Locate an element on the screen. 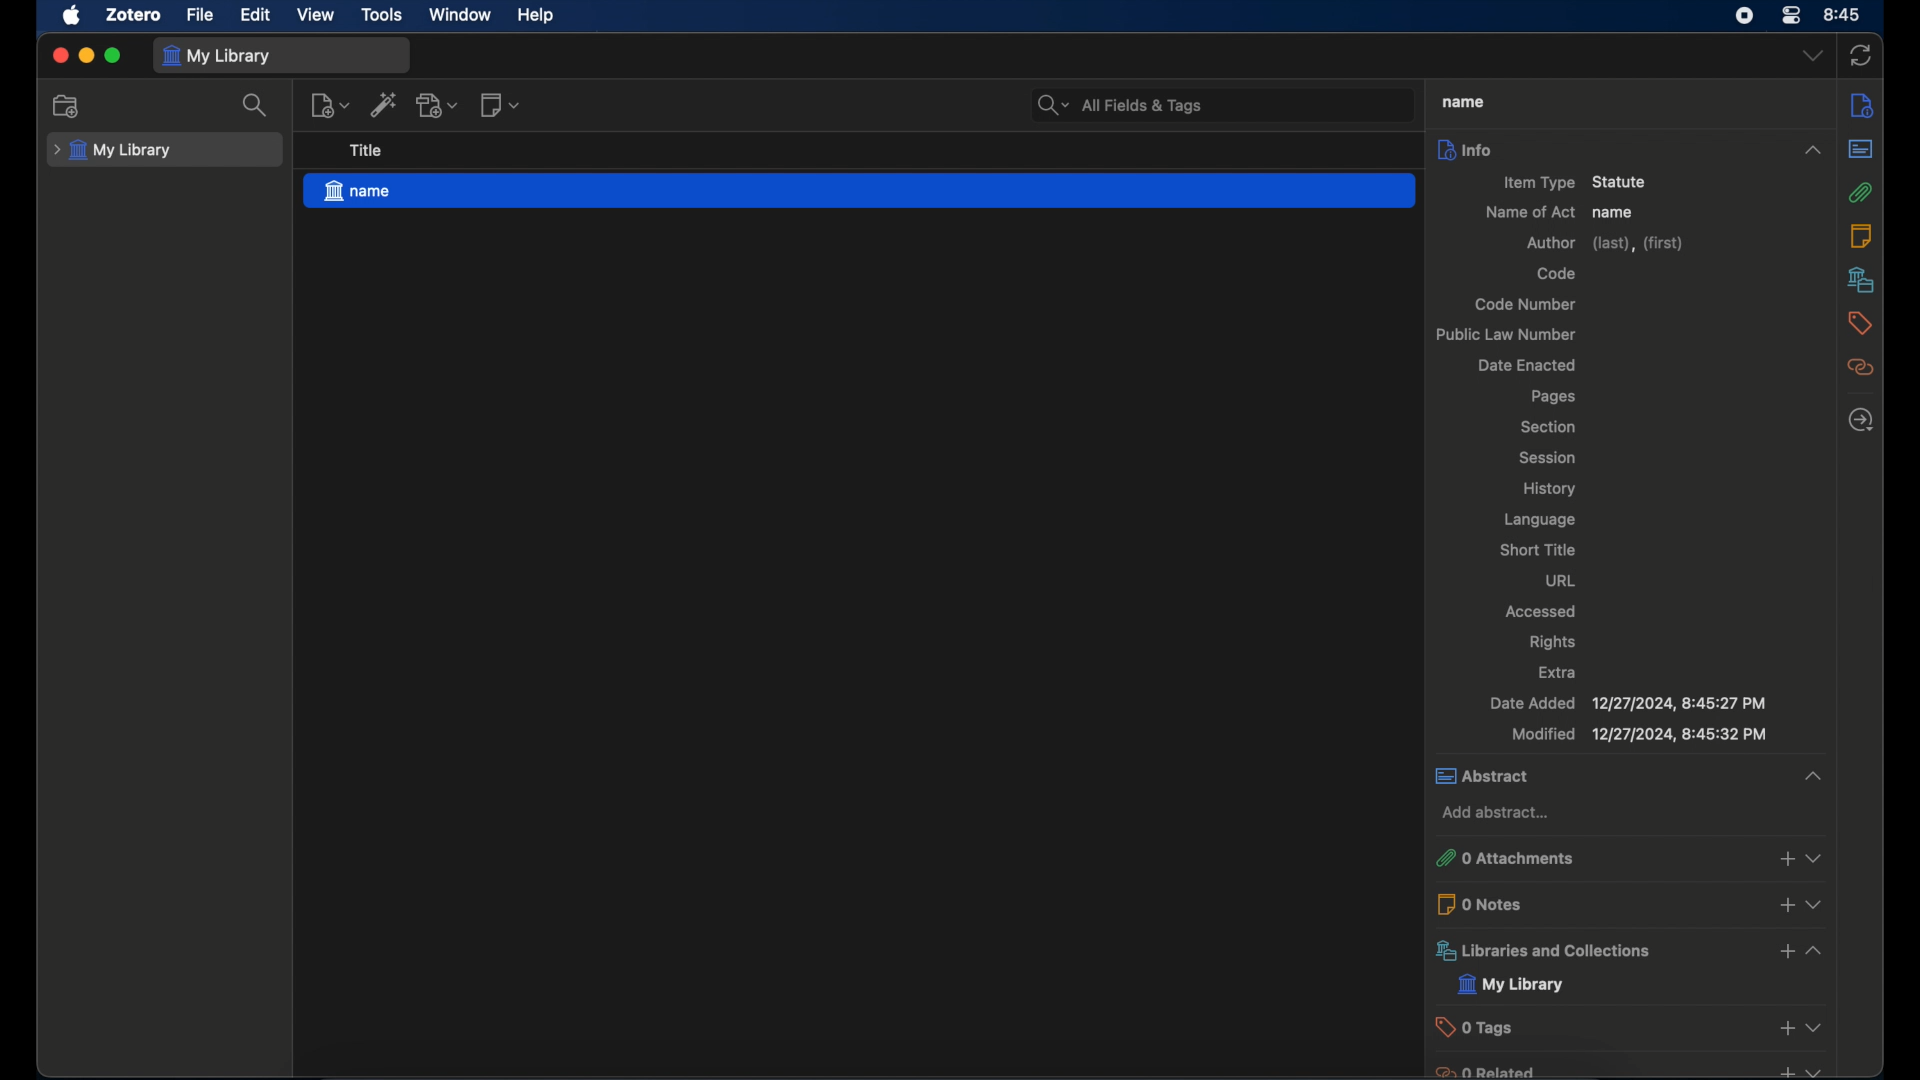 The width and height of the screenshot is (1920, 1080). 0 attachments is located at coordinates (1595, 859).